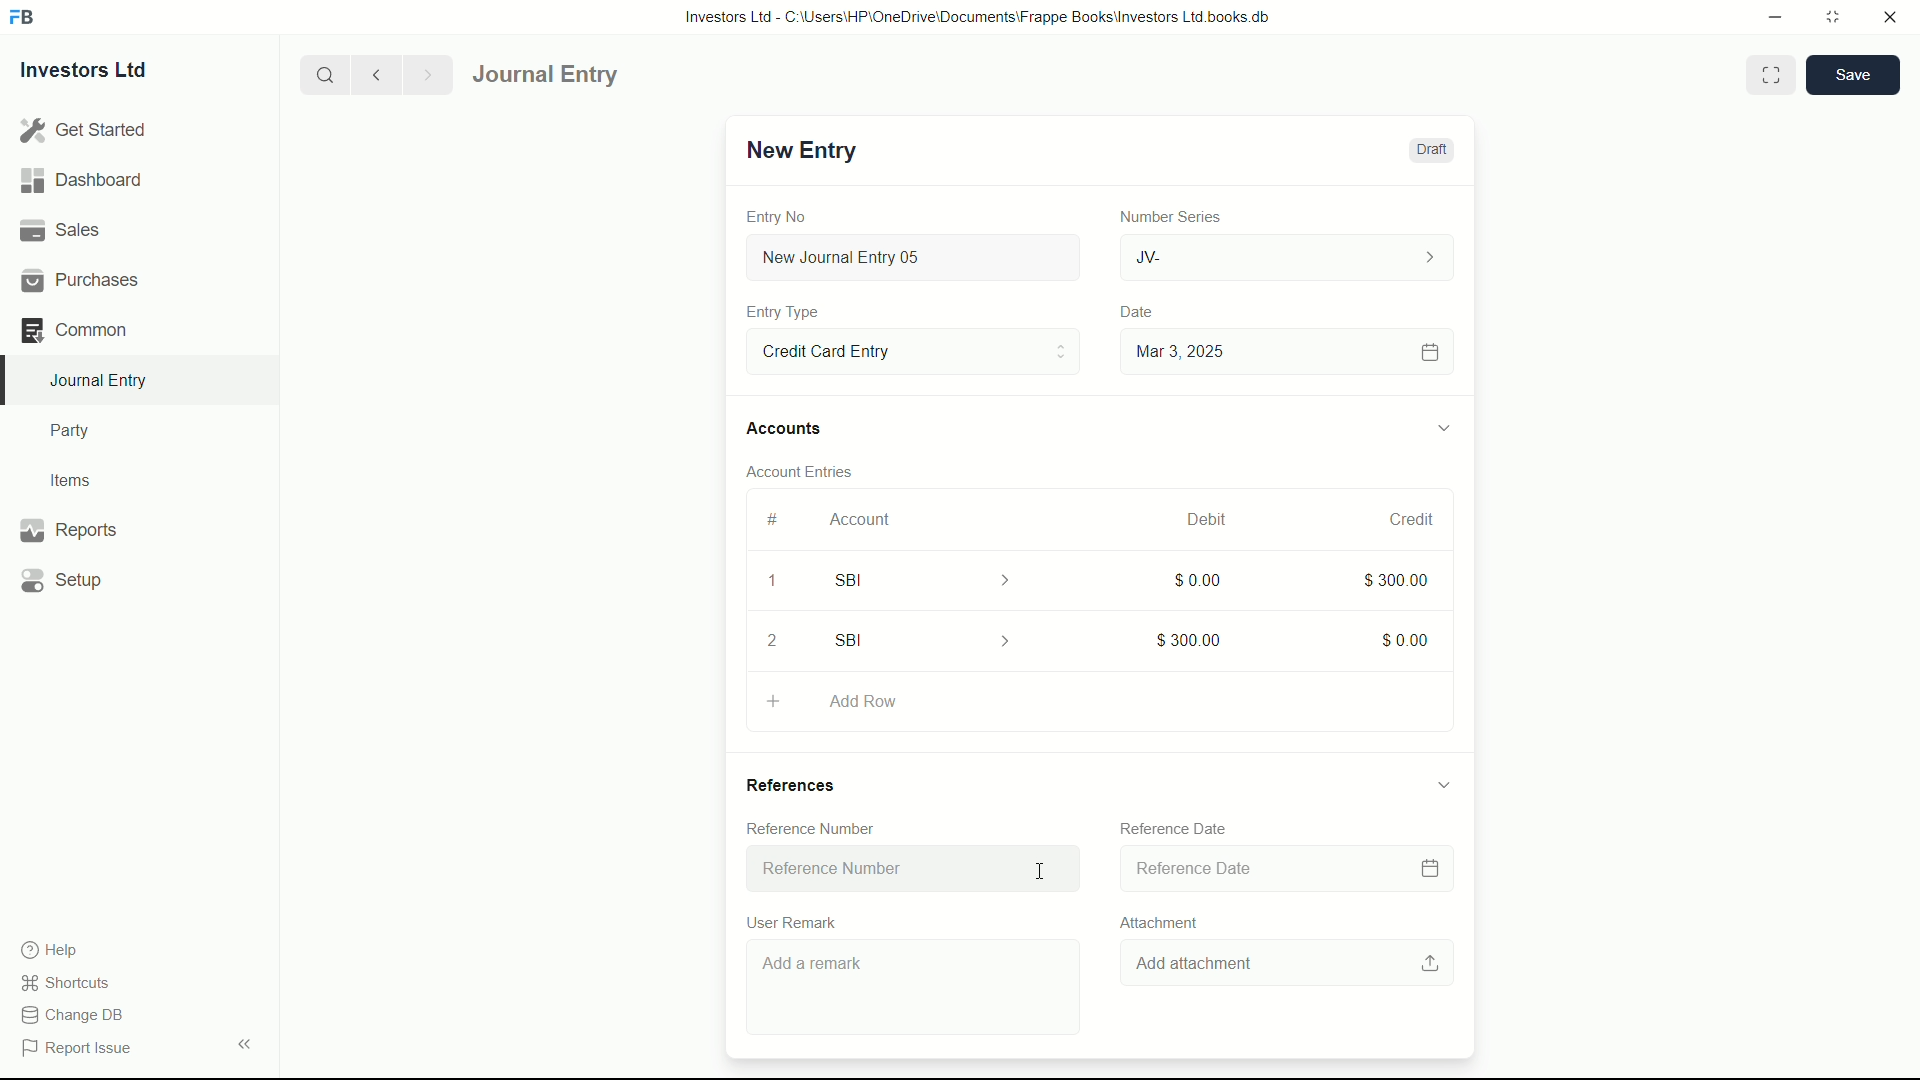  I want to click on search, so click(323, 73).